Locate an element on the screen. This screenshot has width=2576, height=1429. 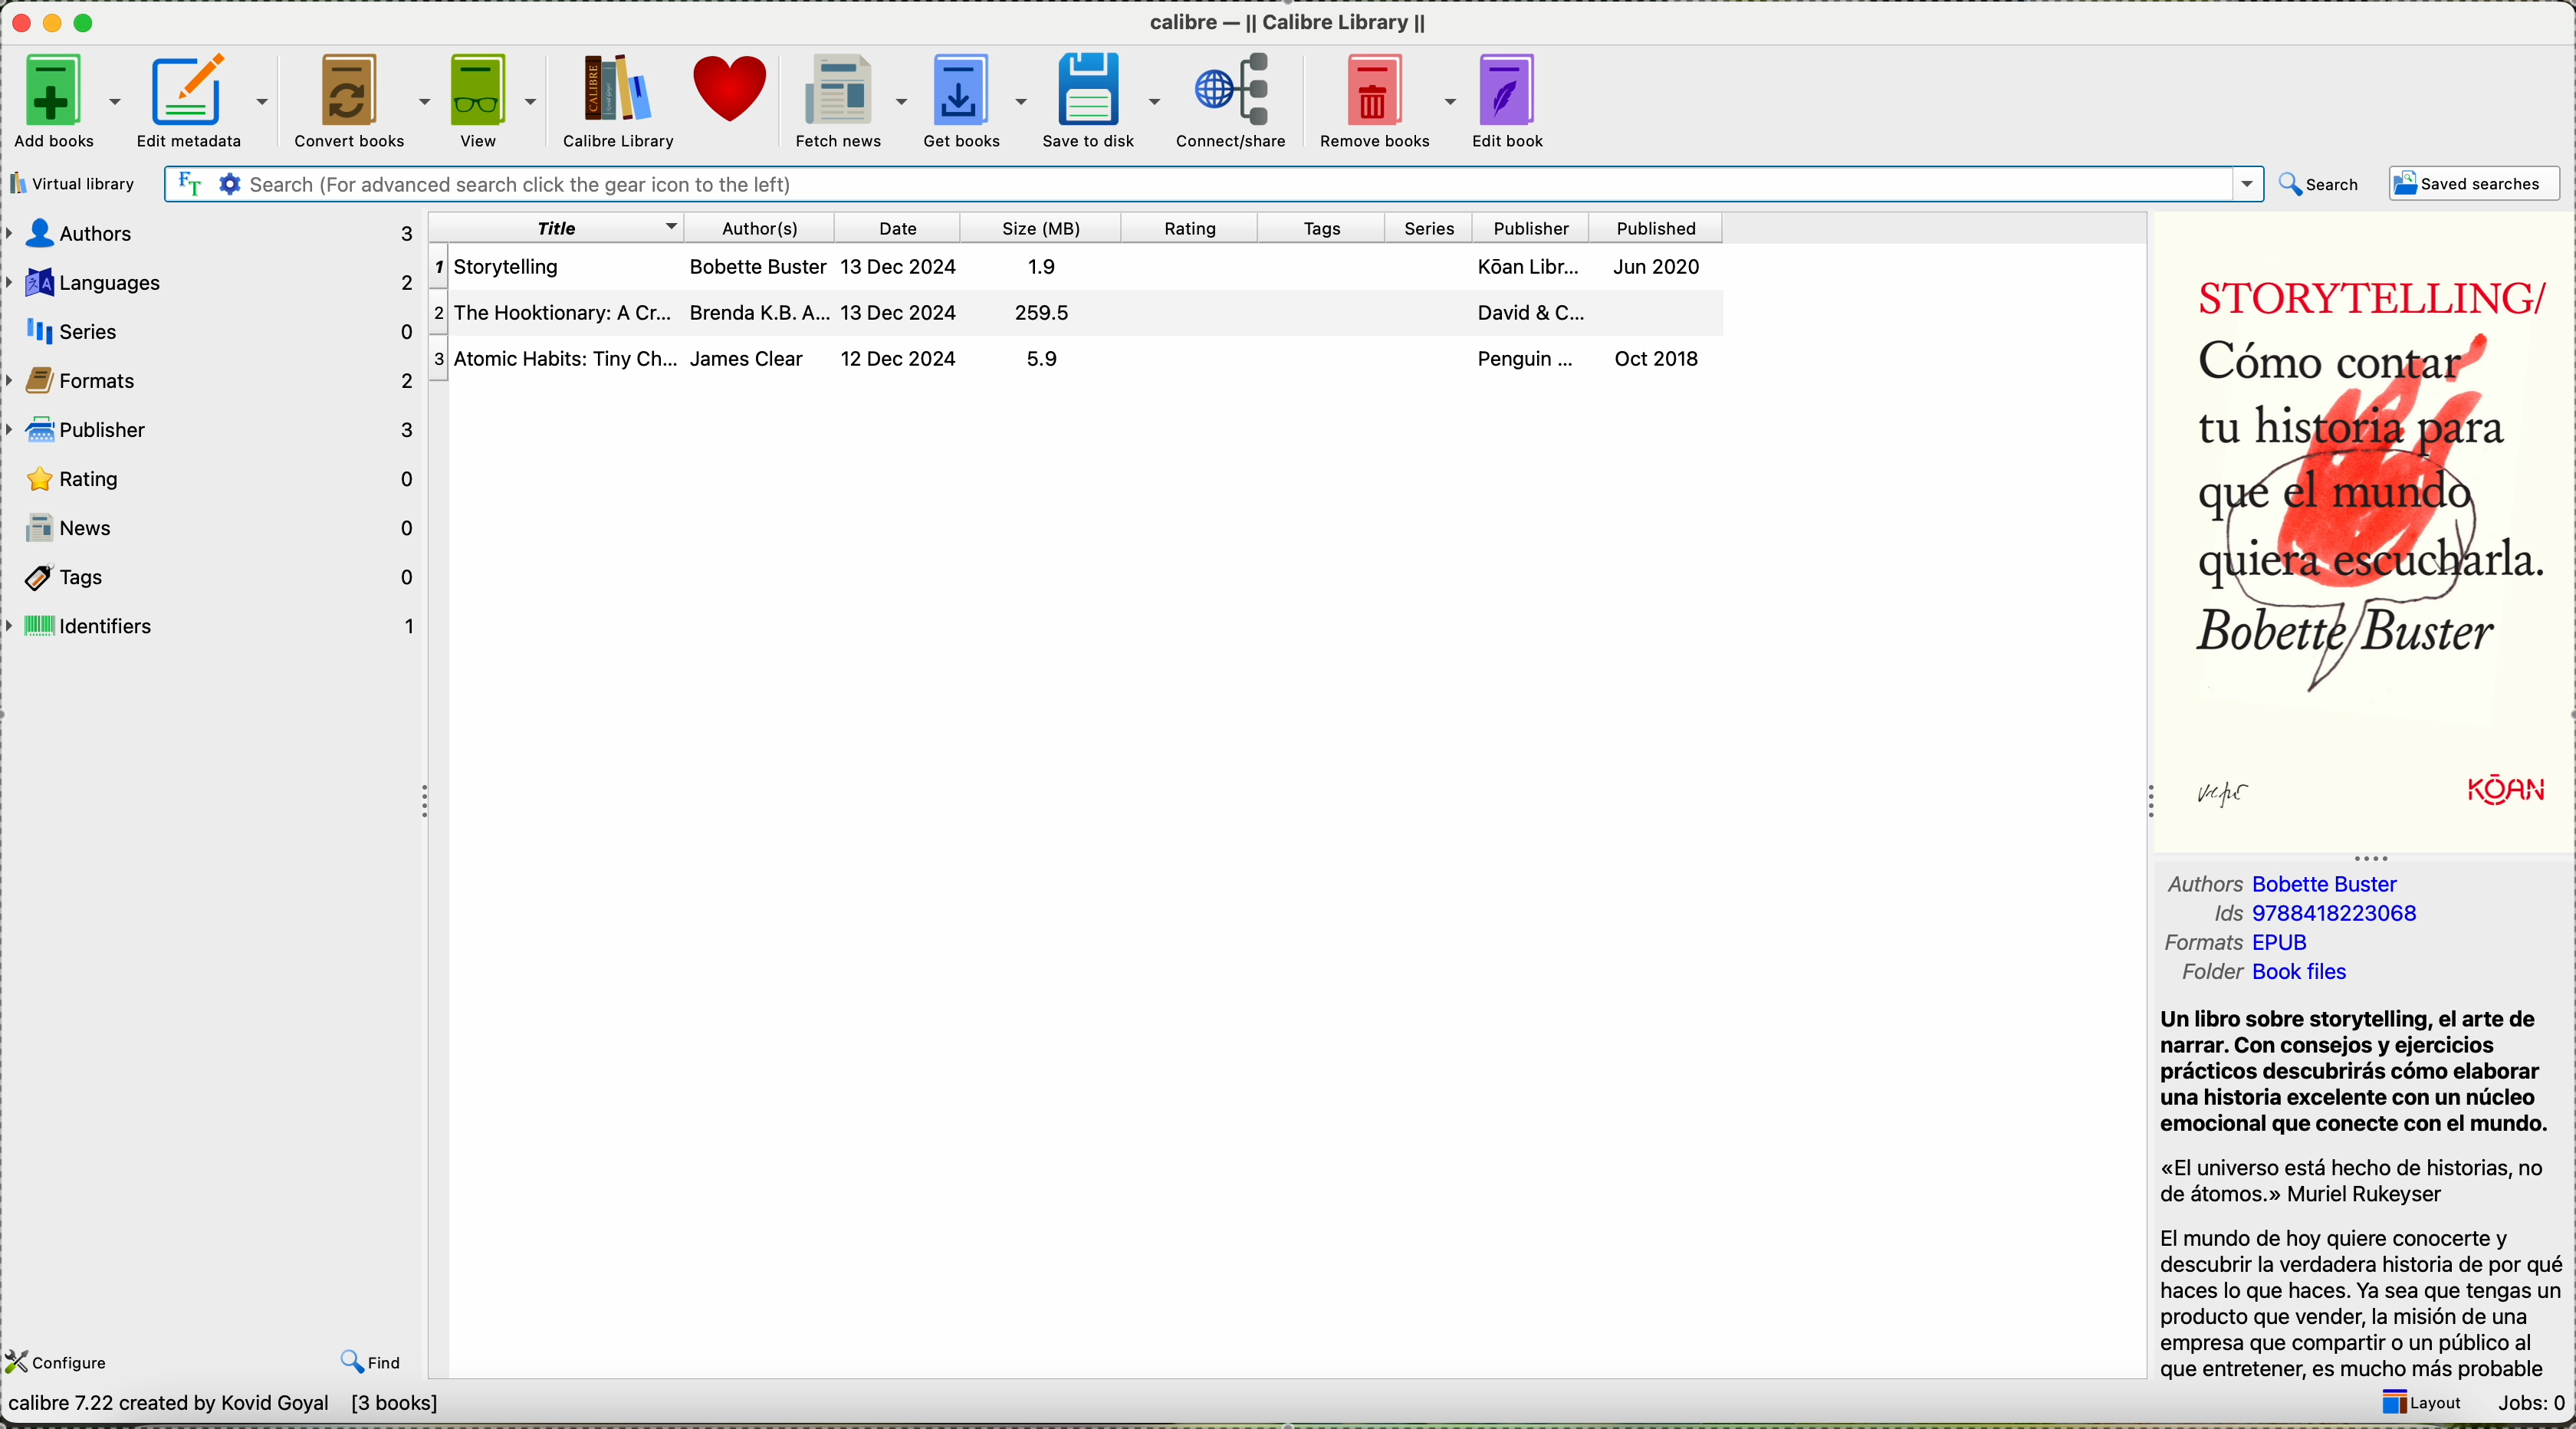
edit metadata is located at coordinates (206, 100).